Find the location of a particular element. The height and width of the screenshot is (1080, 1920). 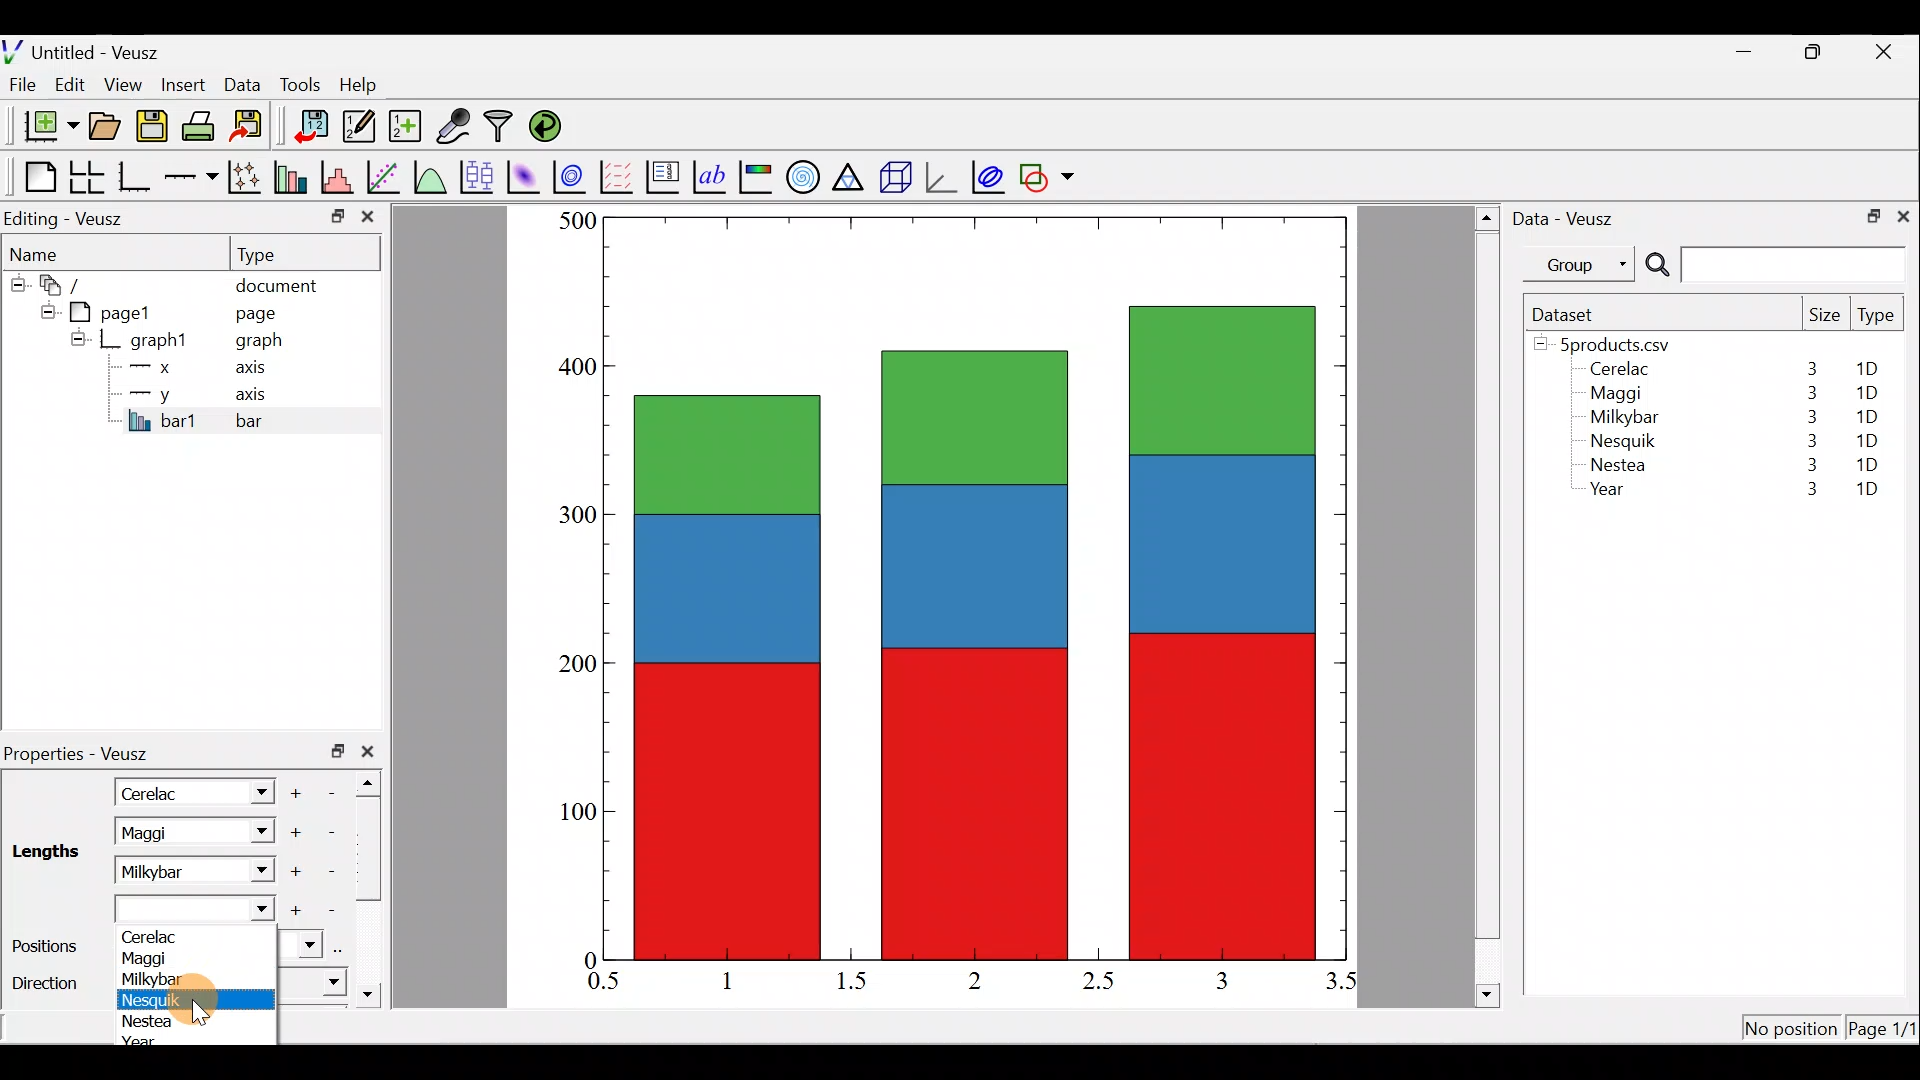

minimize is located at coordinates (1754, 50).